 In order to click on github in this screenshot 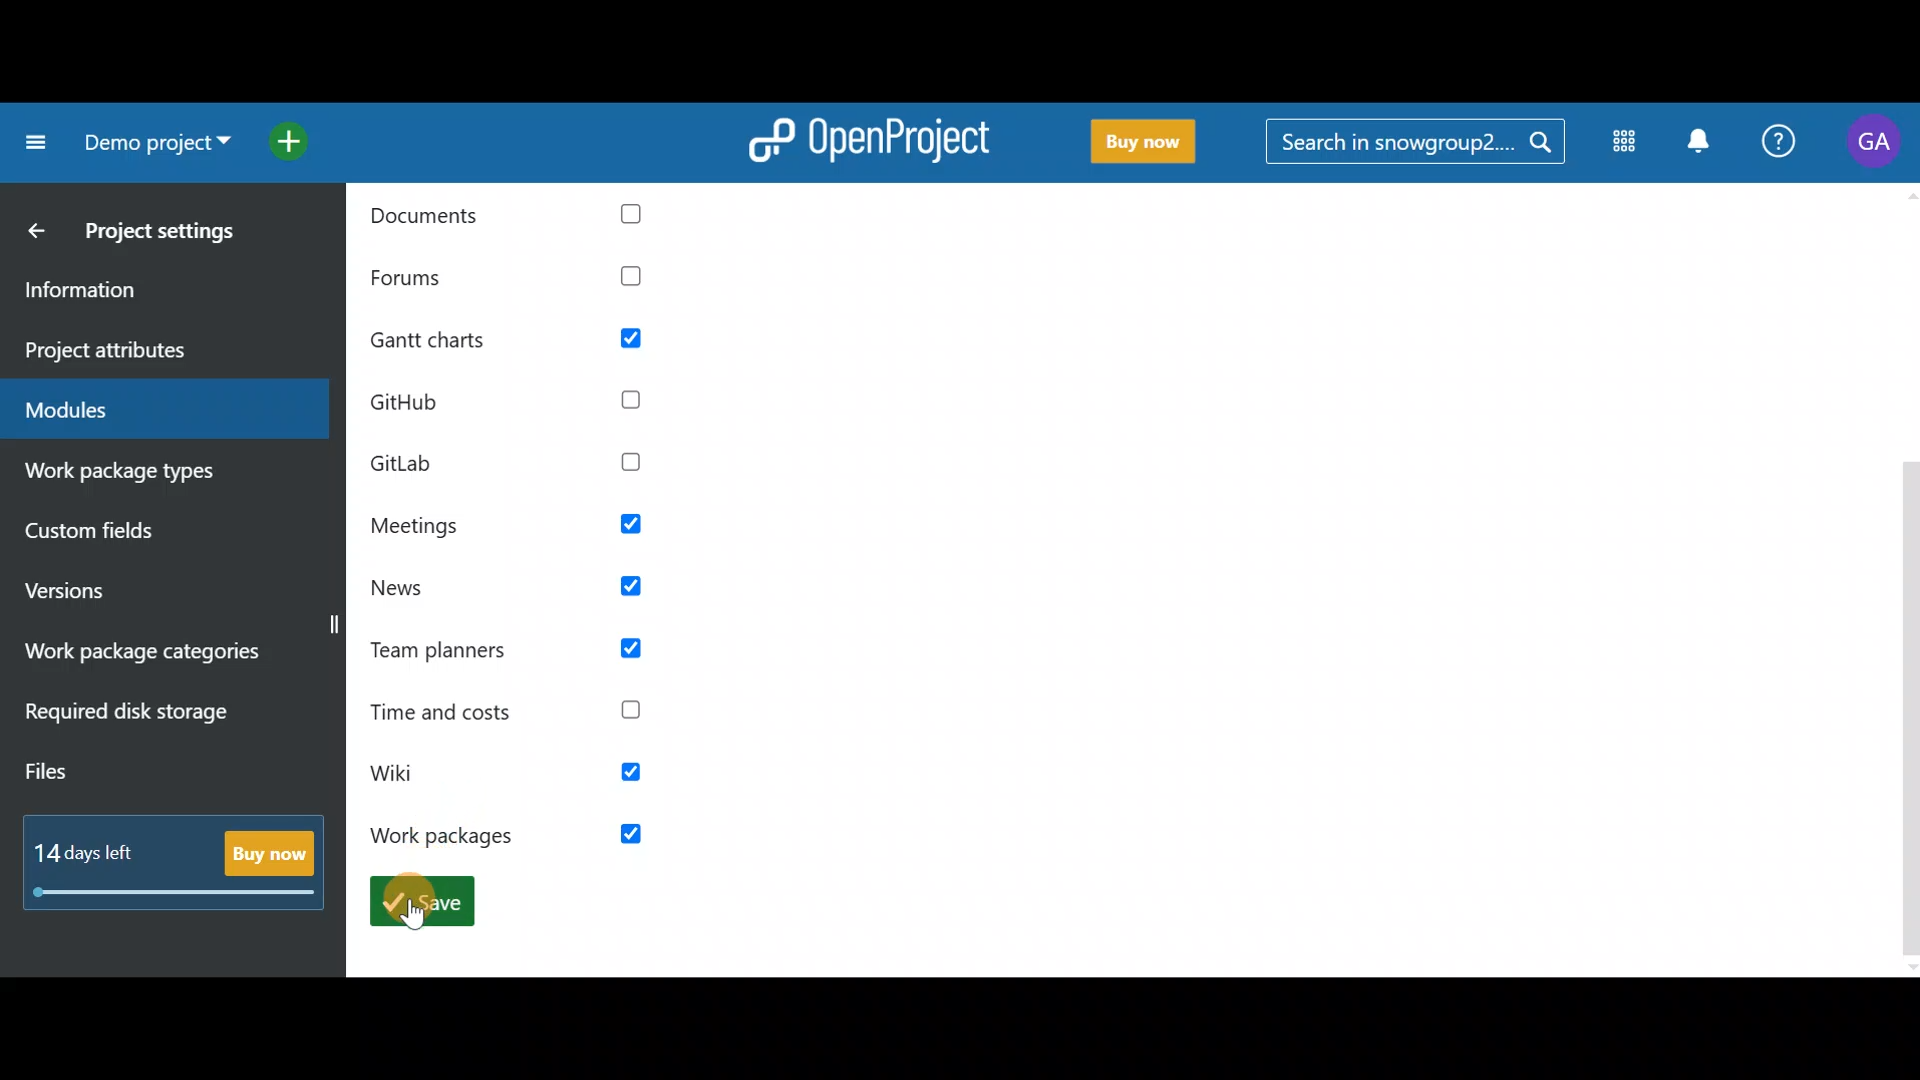, I will do `click(523, 405)`.